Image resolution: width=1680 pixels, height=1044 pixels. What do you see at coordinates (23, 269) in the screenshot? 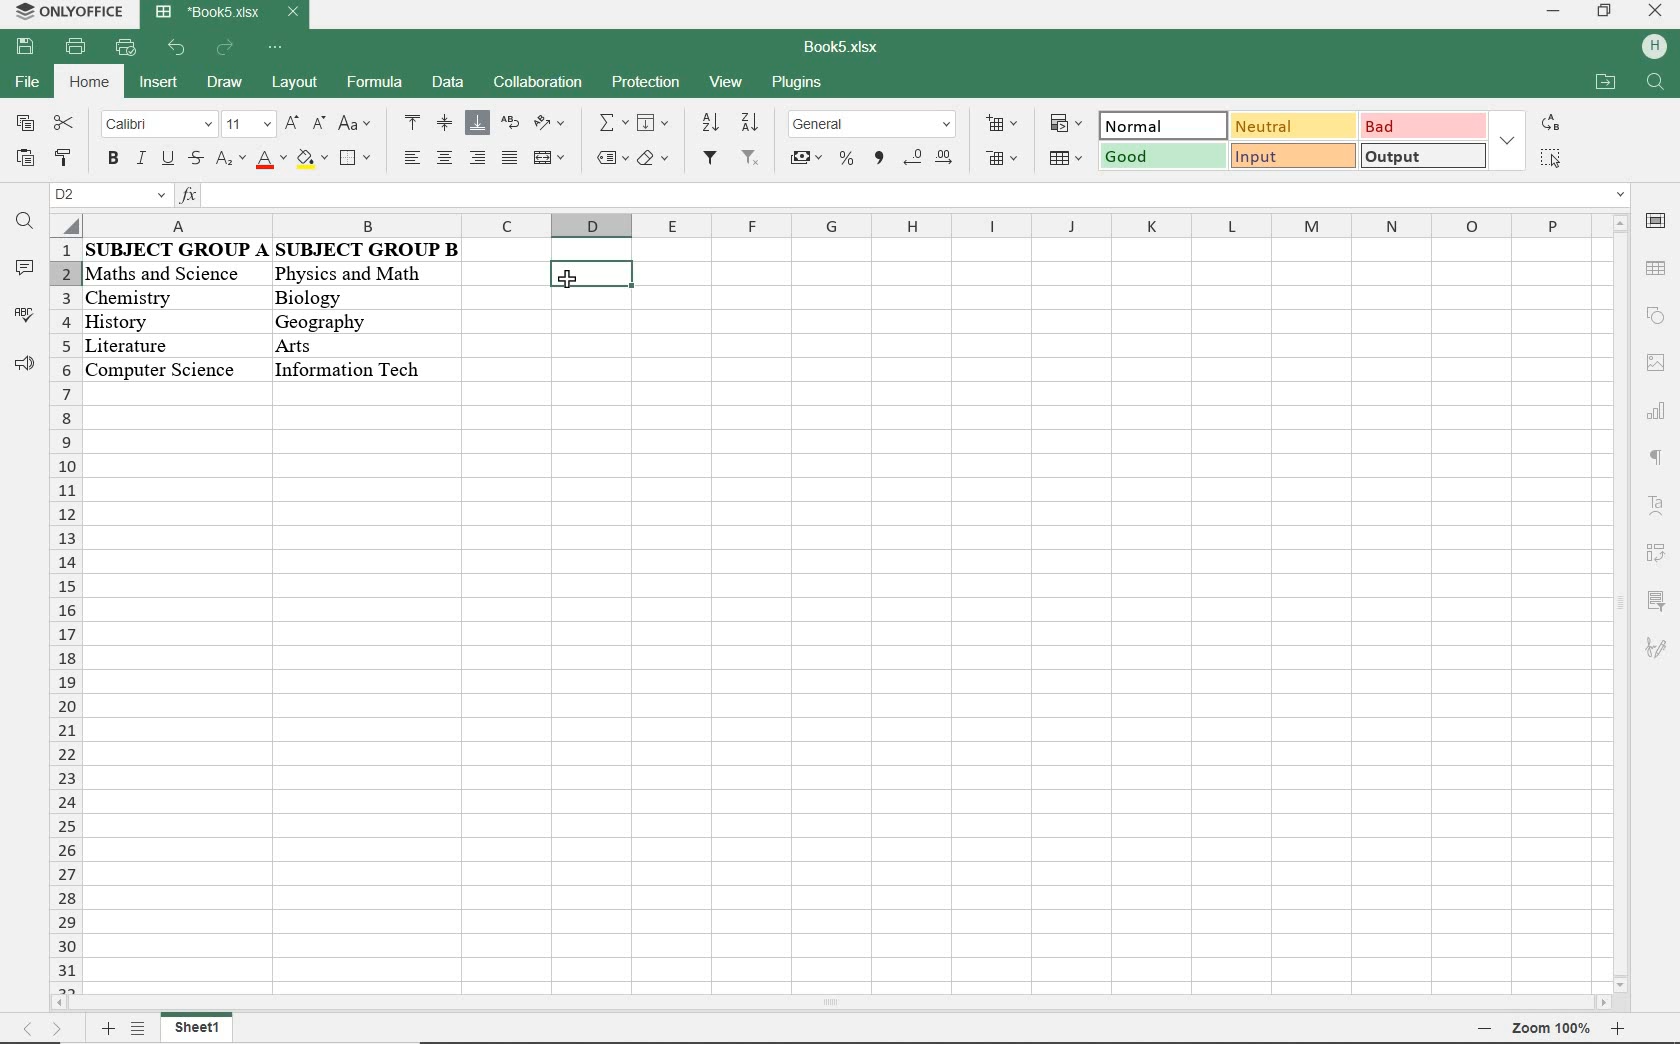
I see `comments` at bounding box center [23, 269].